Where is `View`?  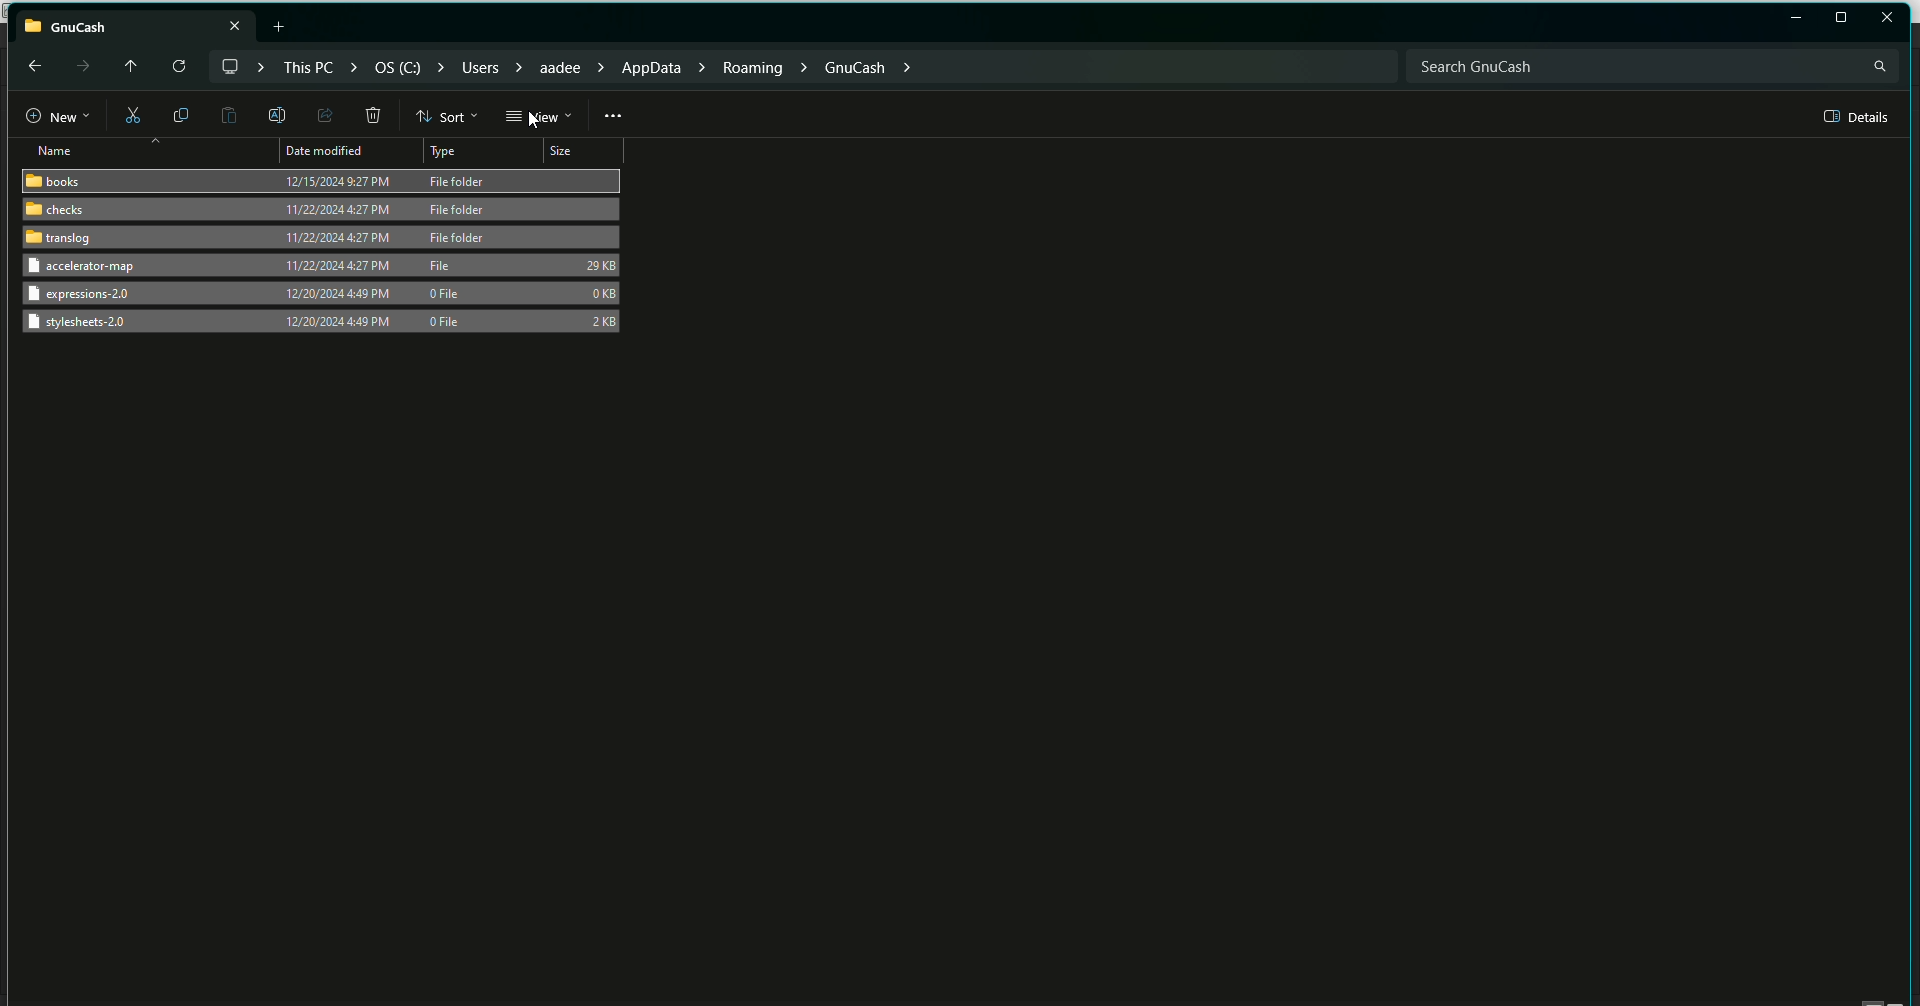
View is located at coordinates (538, 117).